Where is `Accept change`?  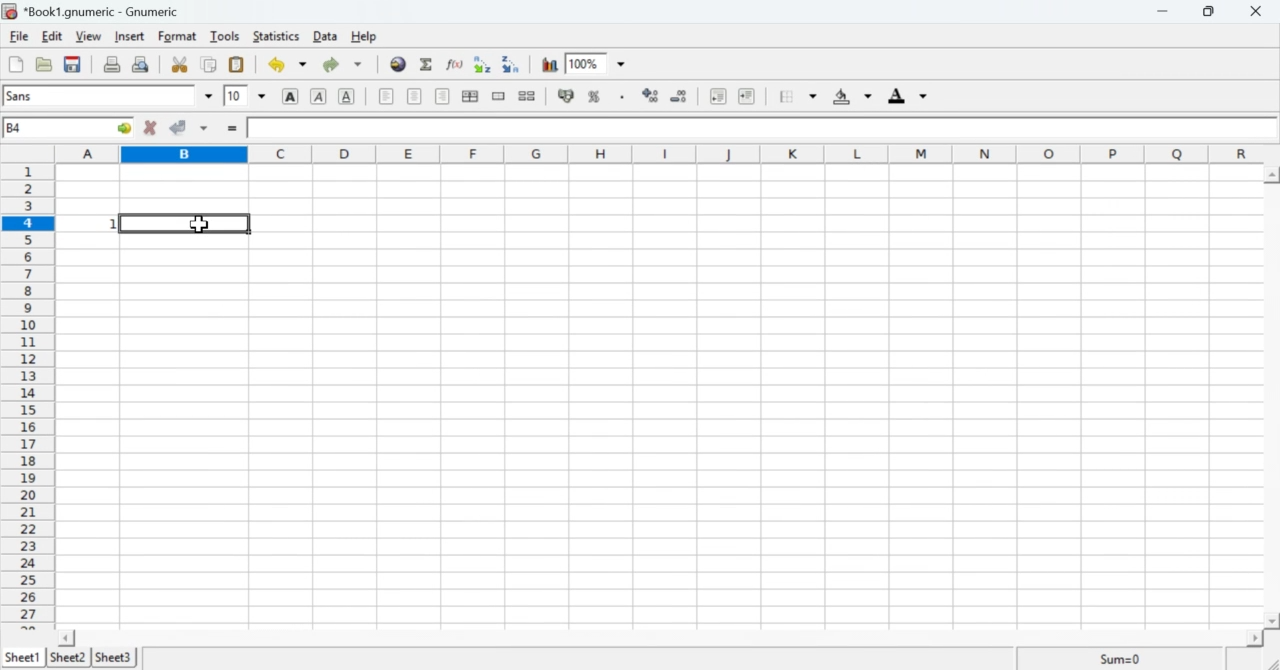 Accept change is located at coordinates (189, 128).